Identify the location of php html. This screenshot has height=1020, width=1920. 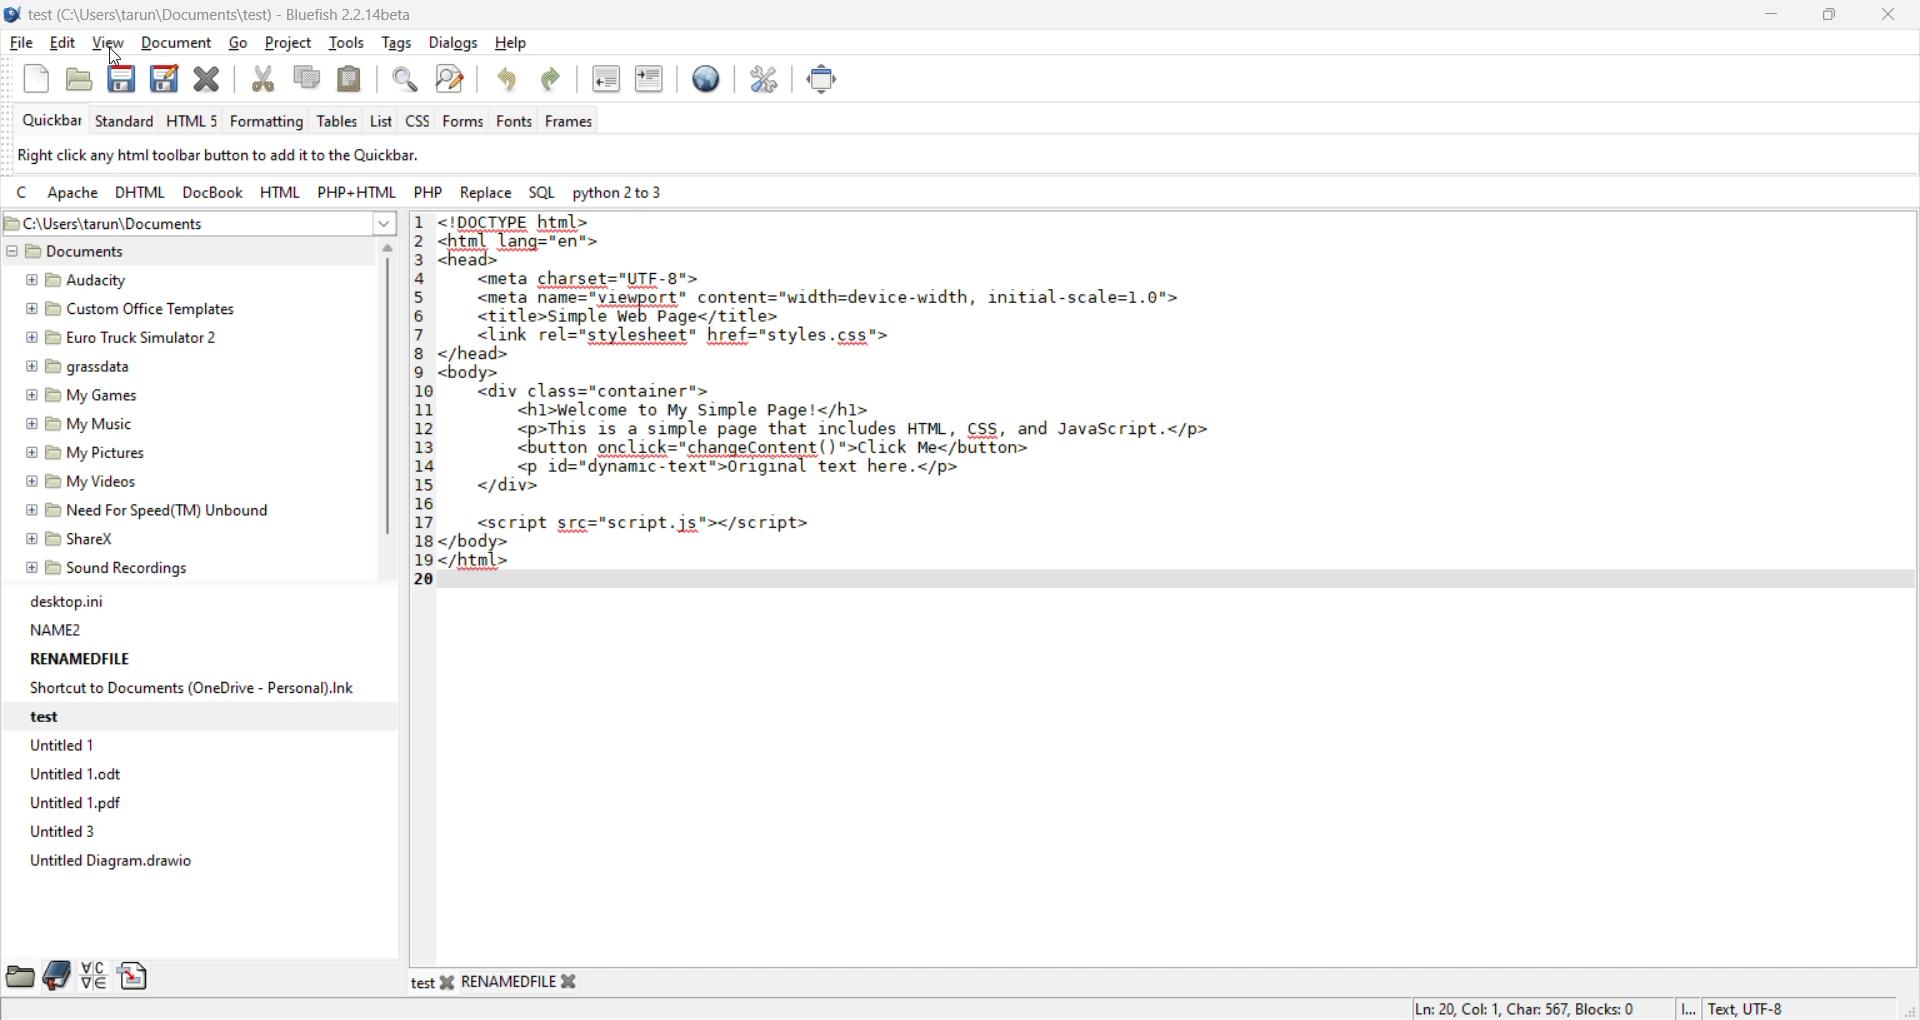
(354, 190).